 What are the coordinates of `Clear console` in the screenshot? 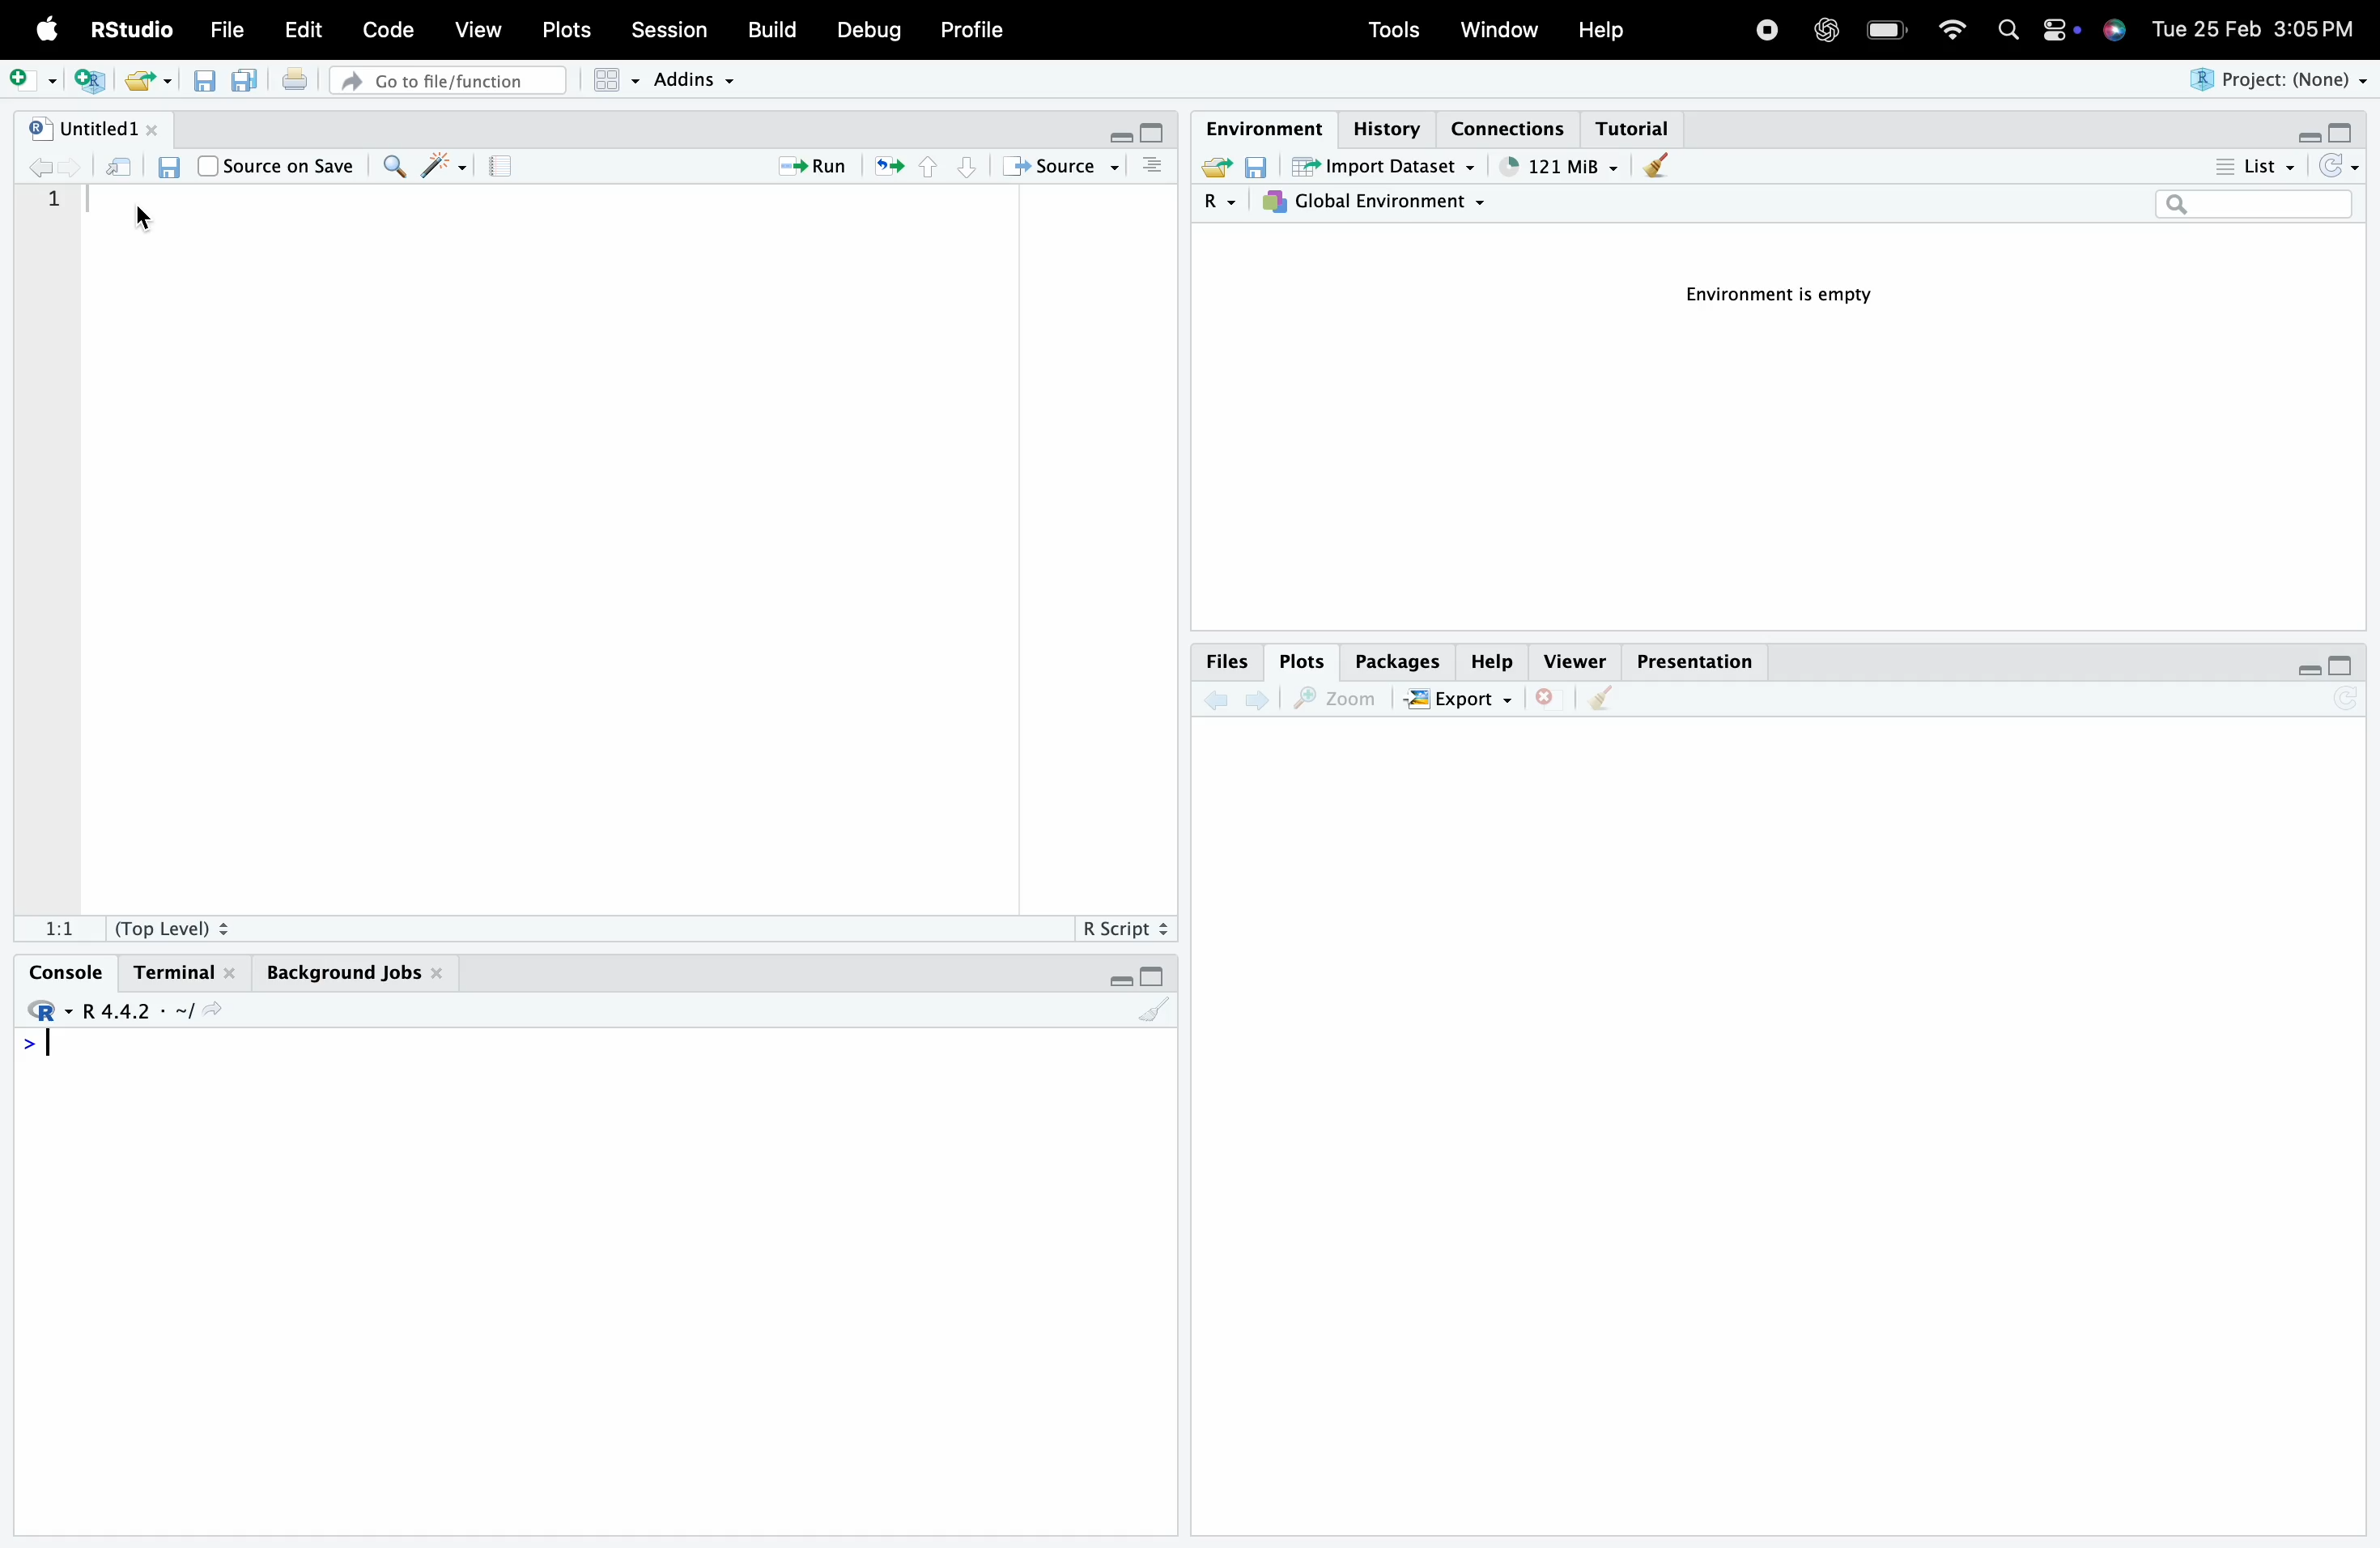 It's located at (1158, 1013).